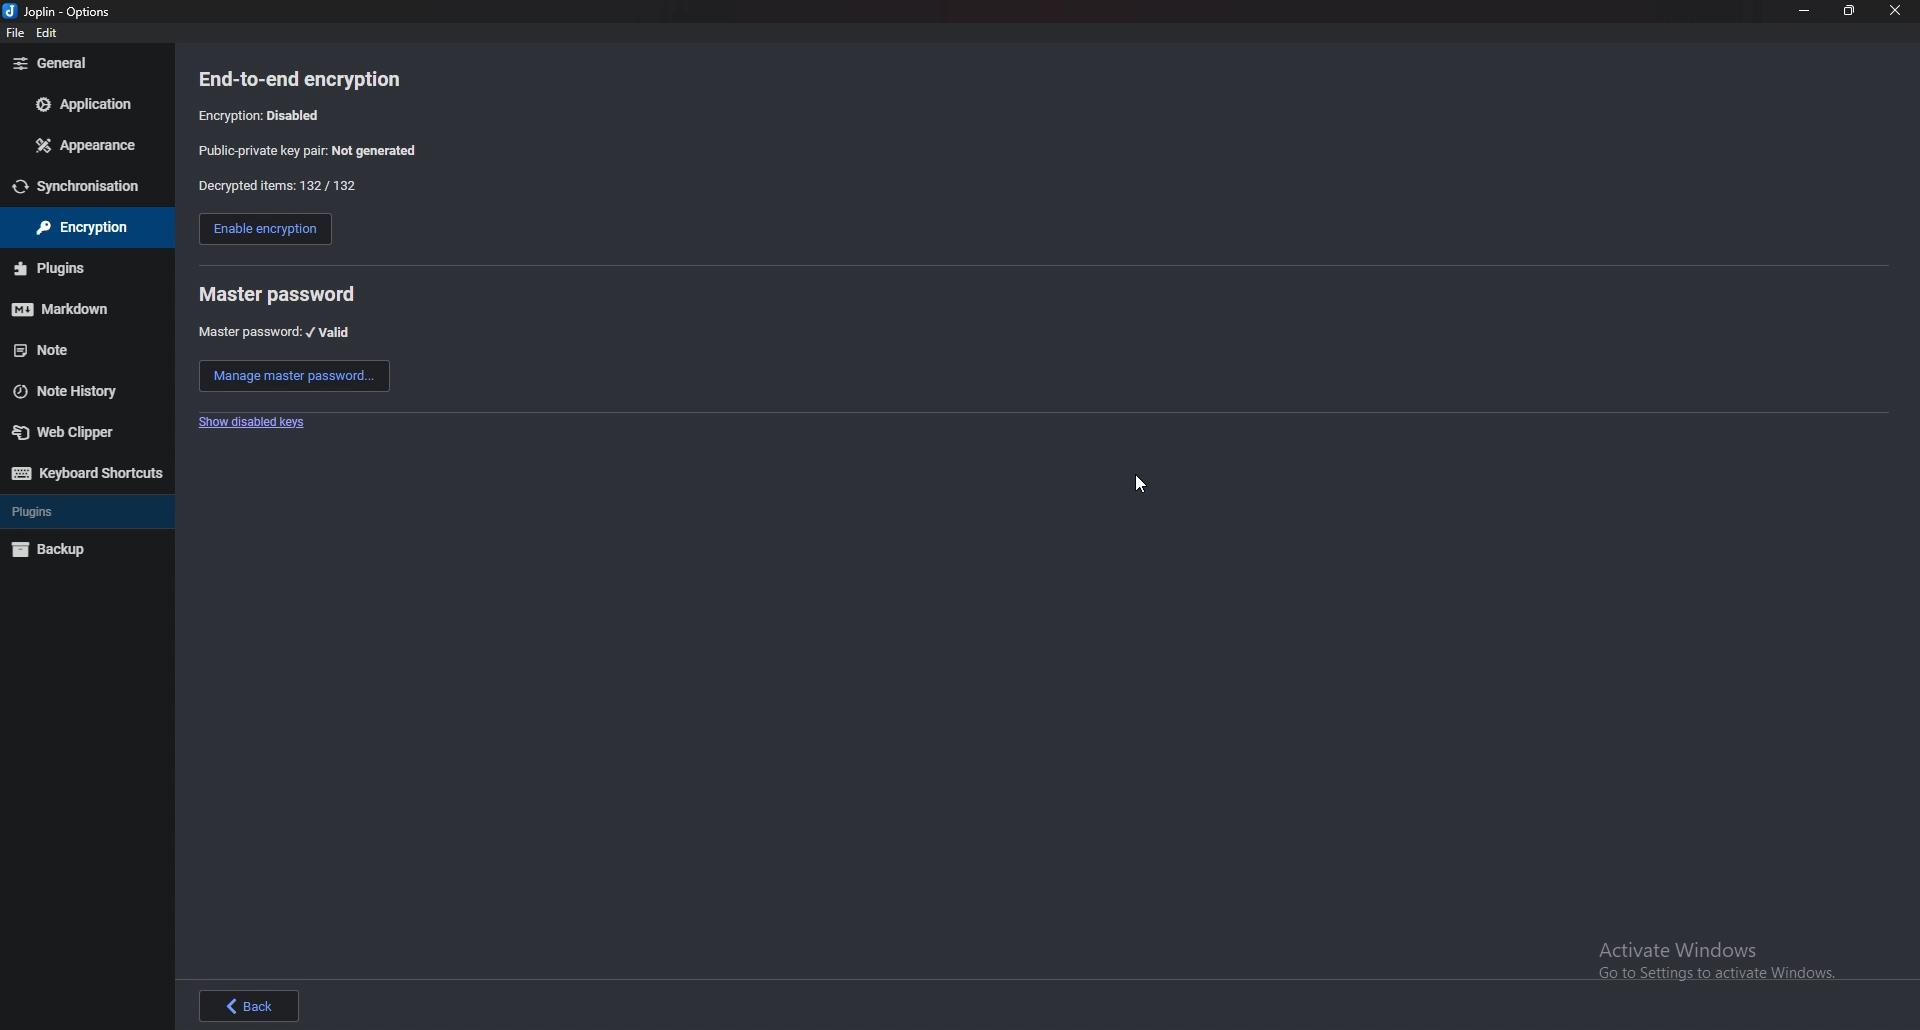 The height and width of the screenshot is (1030, 1920). Describe the element at coordinates (84, 512) in the screenshot. I see `plugins` at that location.